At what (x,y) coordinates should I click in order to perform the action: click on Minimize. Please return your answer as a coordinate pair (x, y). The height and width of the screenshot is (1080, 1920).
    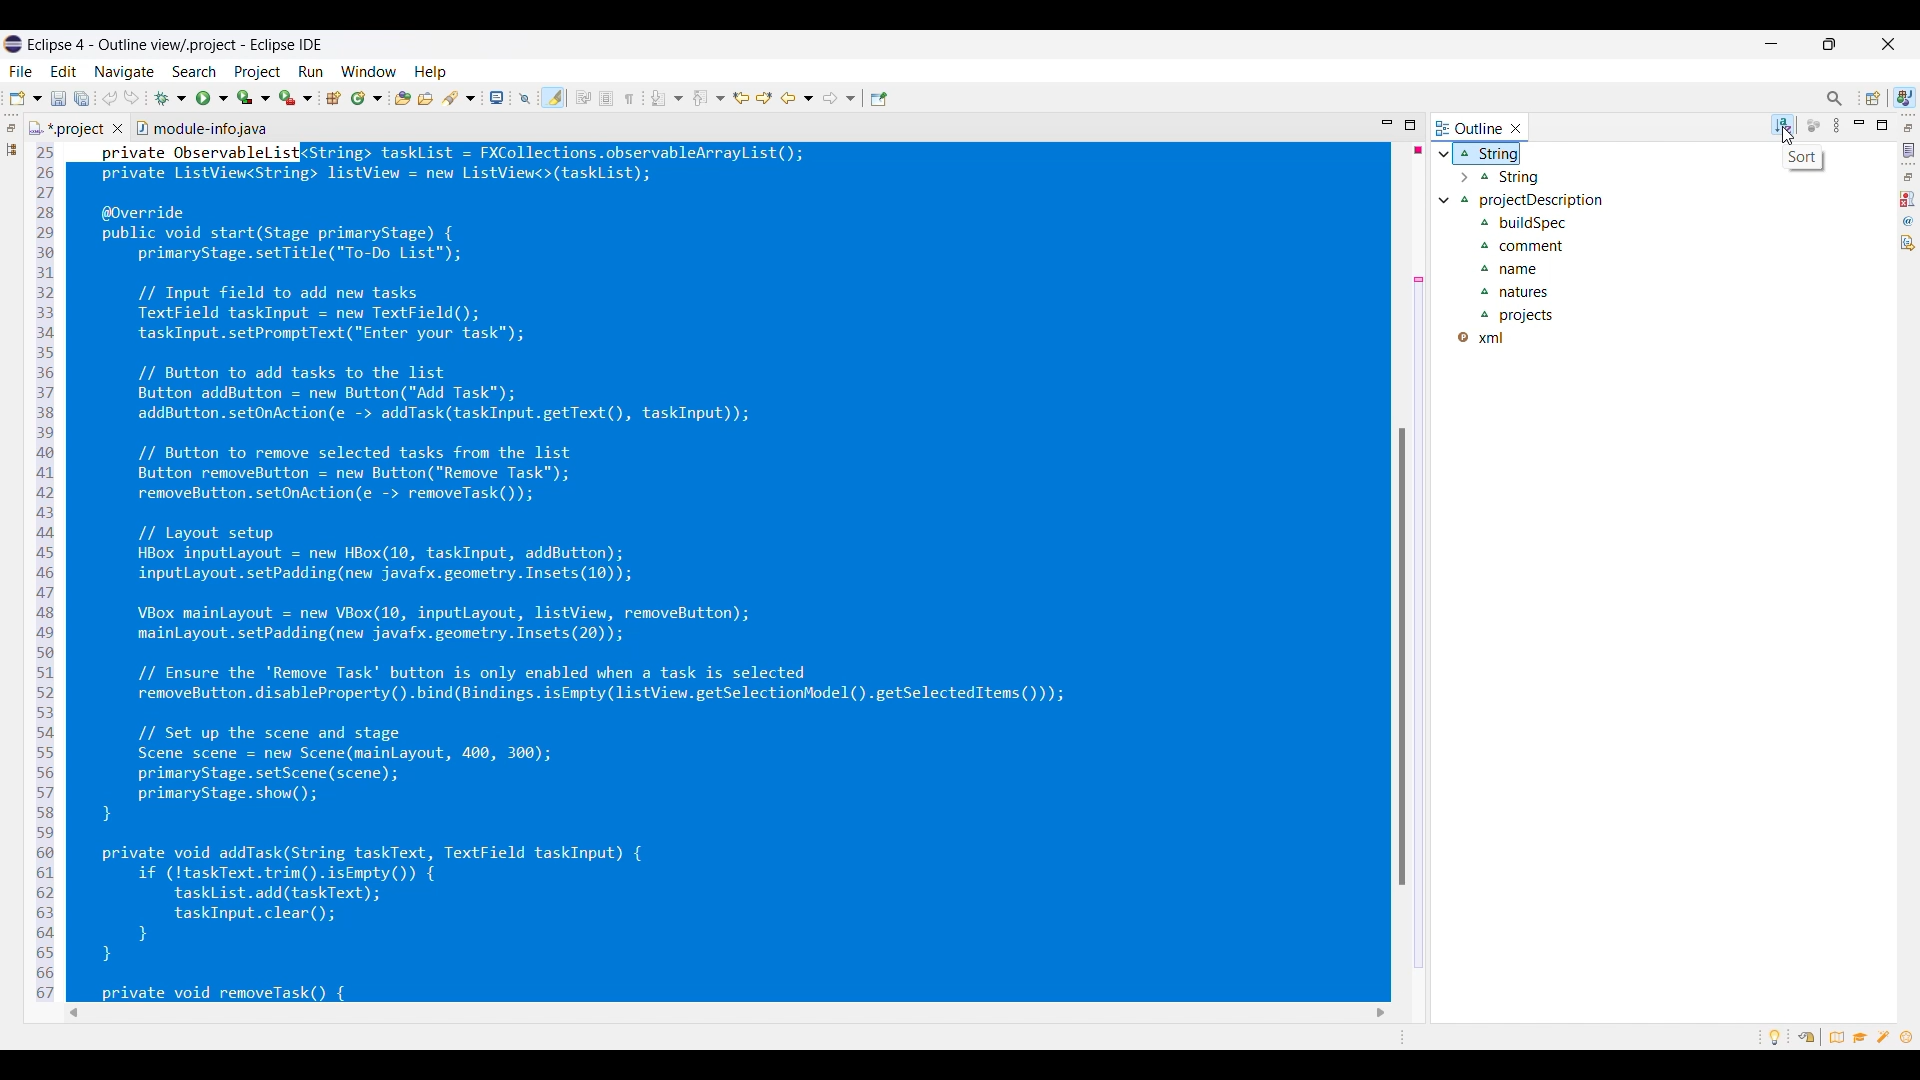
    Looking at the image, I should click on (1772, 44).